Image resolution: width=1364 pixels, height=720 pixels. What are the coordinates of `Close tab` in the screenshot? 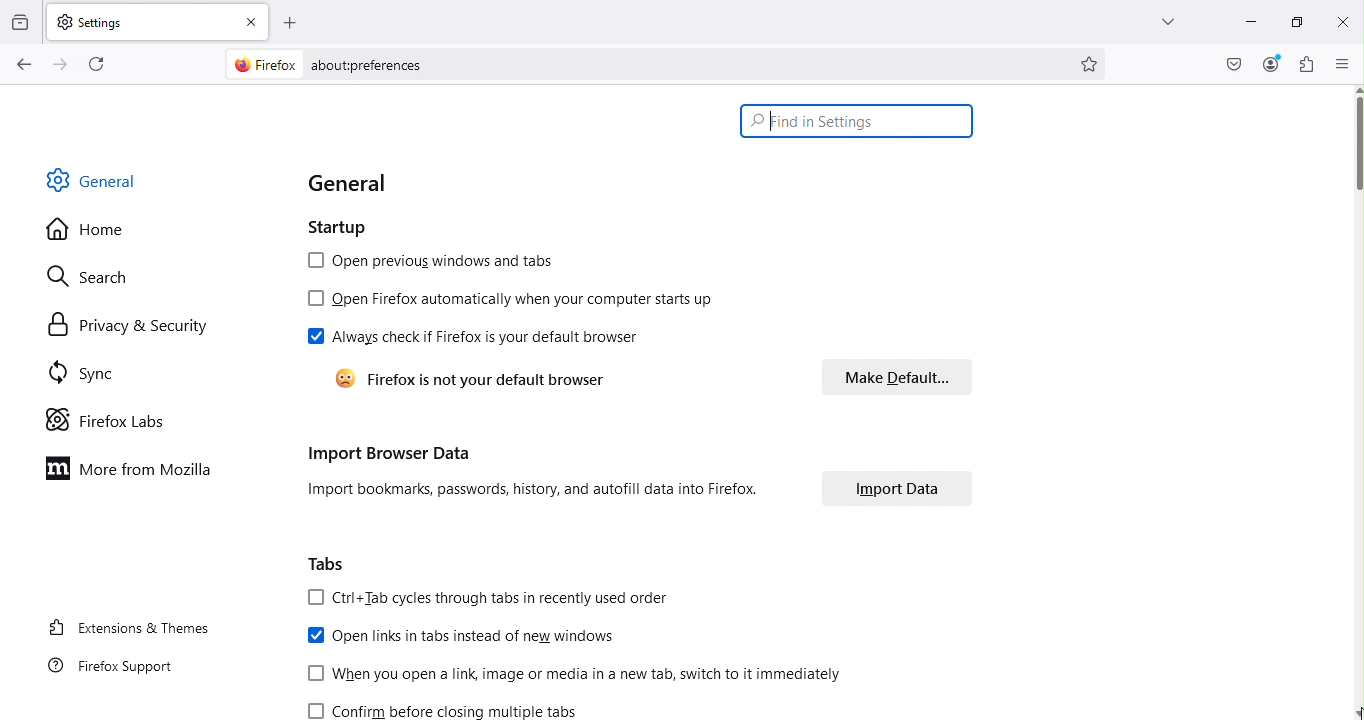 It's located at (253, 21).